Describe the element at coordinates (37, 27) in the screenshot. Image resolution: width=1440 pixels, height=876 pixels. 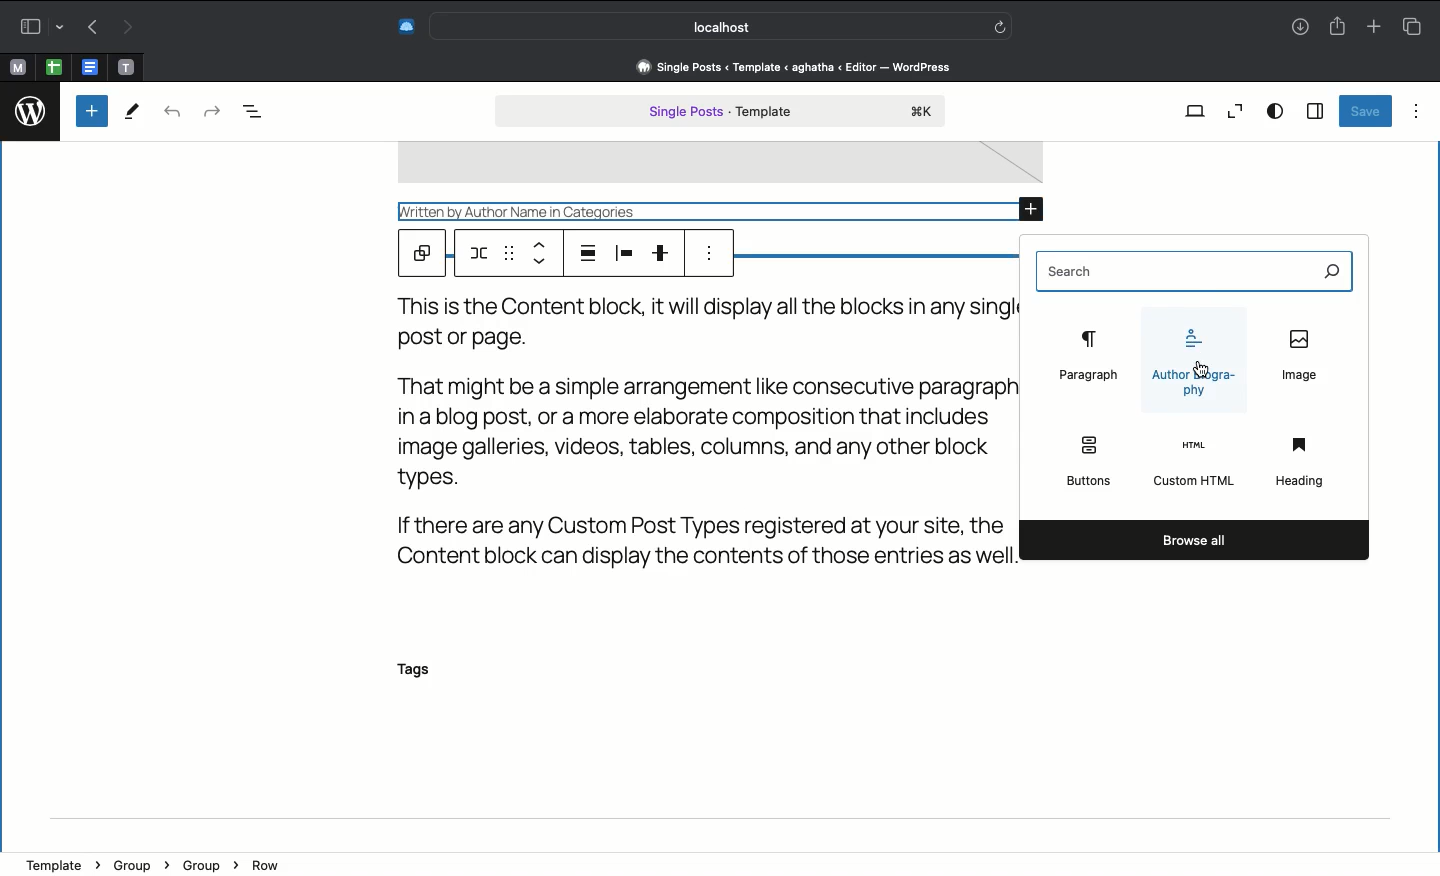
I see `Sidebar` at that location.